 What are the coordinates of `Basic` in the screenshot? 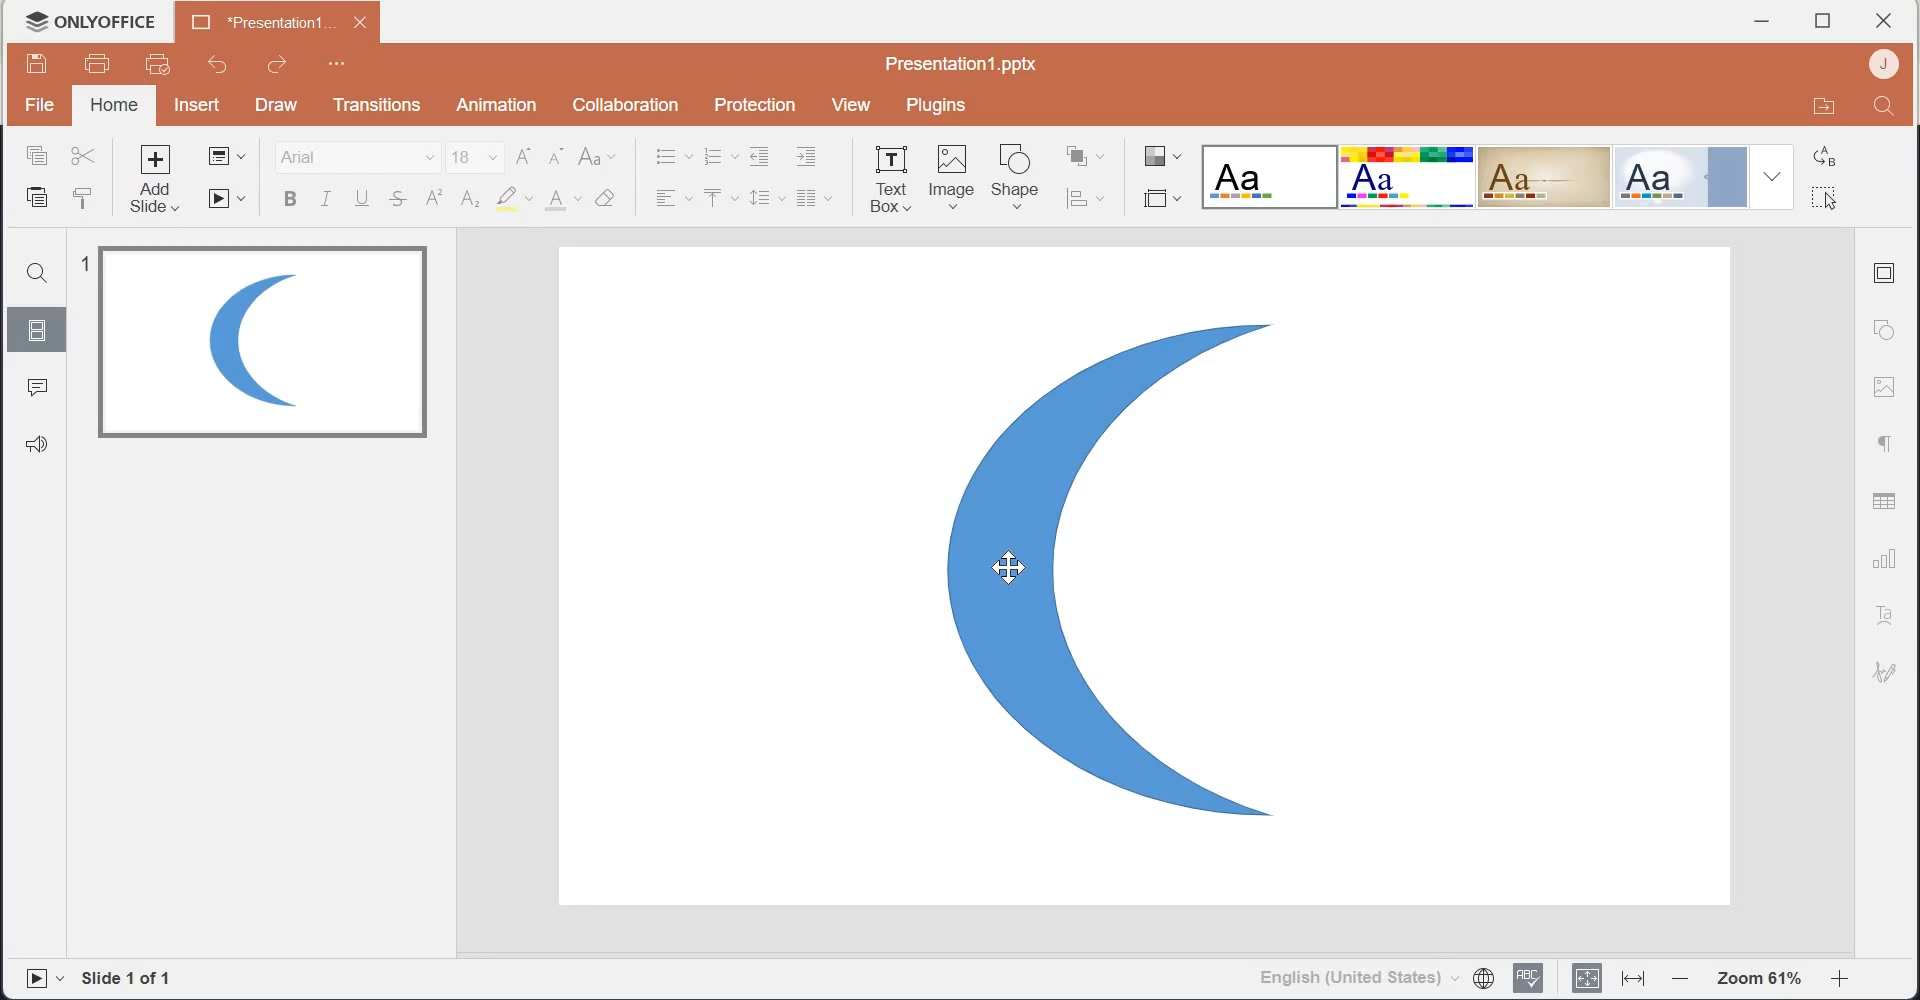 It's located at (1408, 176).